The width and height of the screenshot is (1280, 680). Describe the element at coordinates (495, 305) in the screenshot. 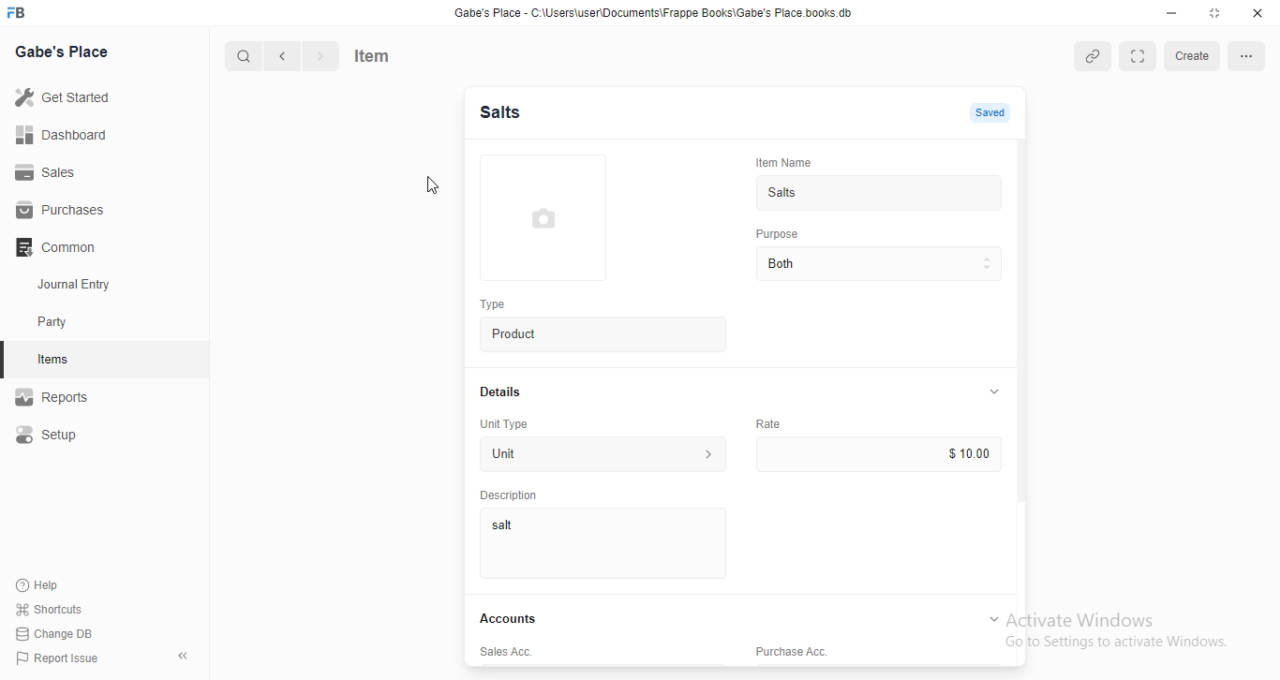

I see `Type` at that location.